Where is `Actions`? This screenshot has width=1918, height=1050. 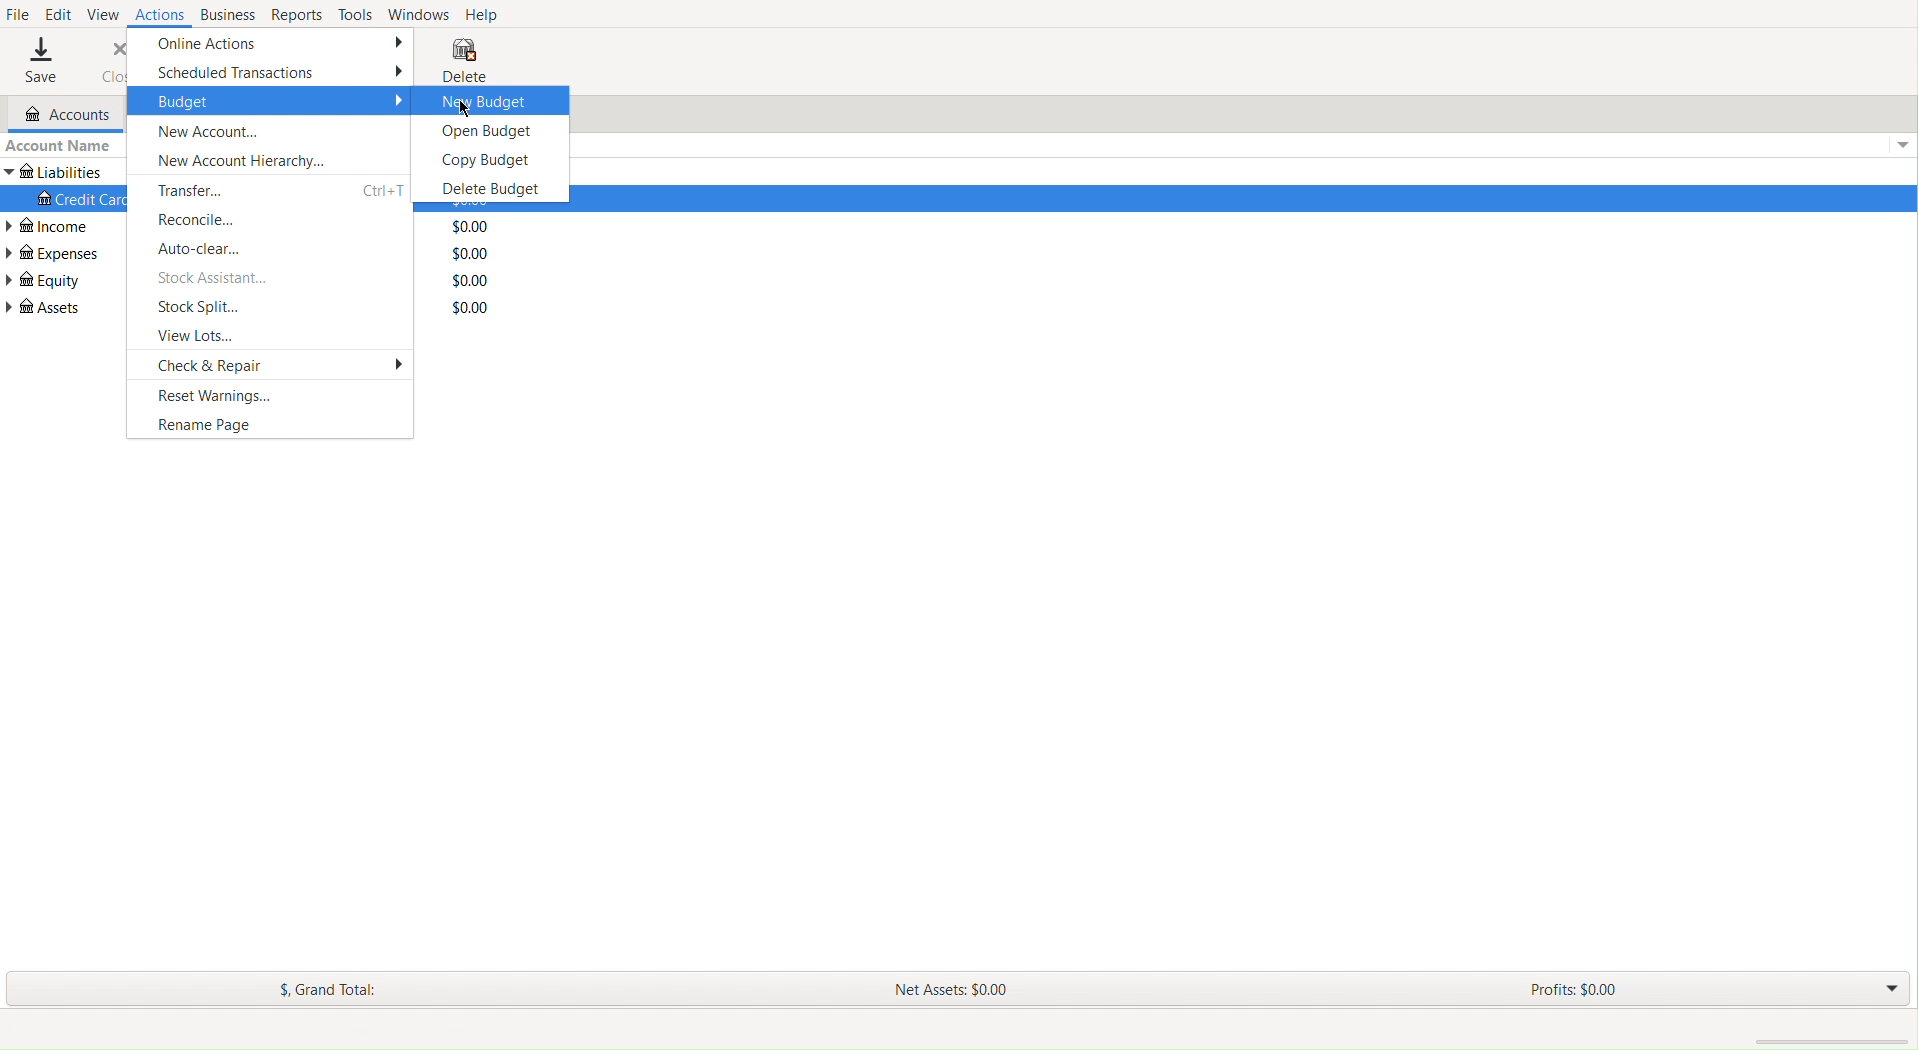 Actions is located at coordinates (158, 16).